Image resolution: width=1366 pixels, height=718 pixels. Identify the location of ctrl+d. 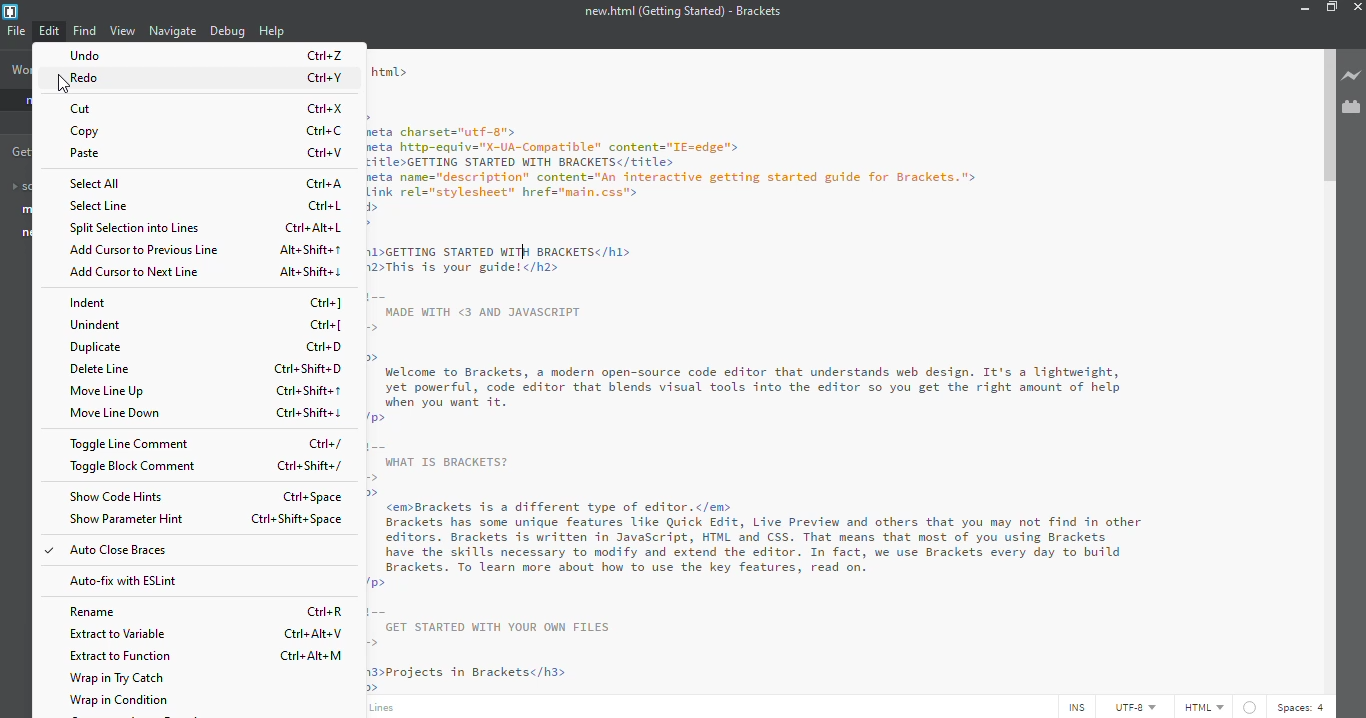
(322, 346).